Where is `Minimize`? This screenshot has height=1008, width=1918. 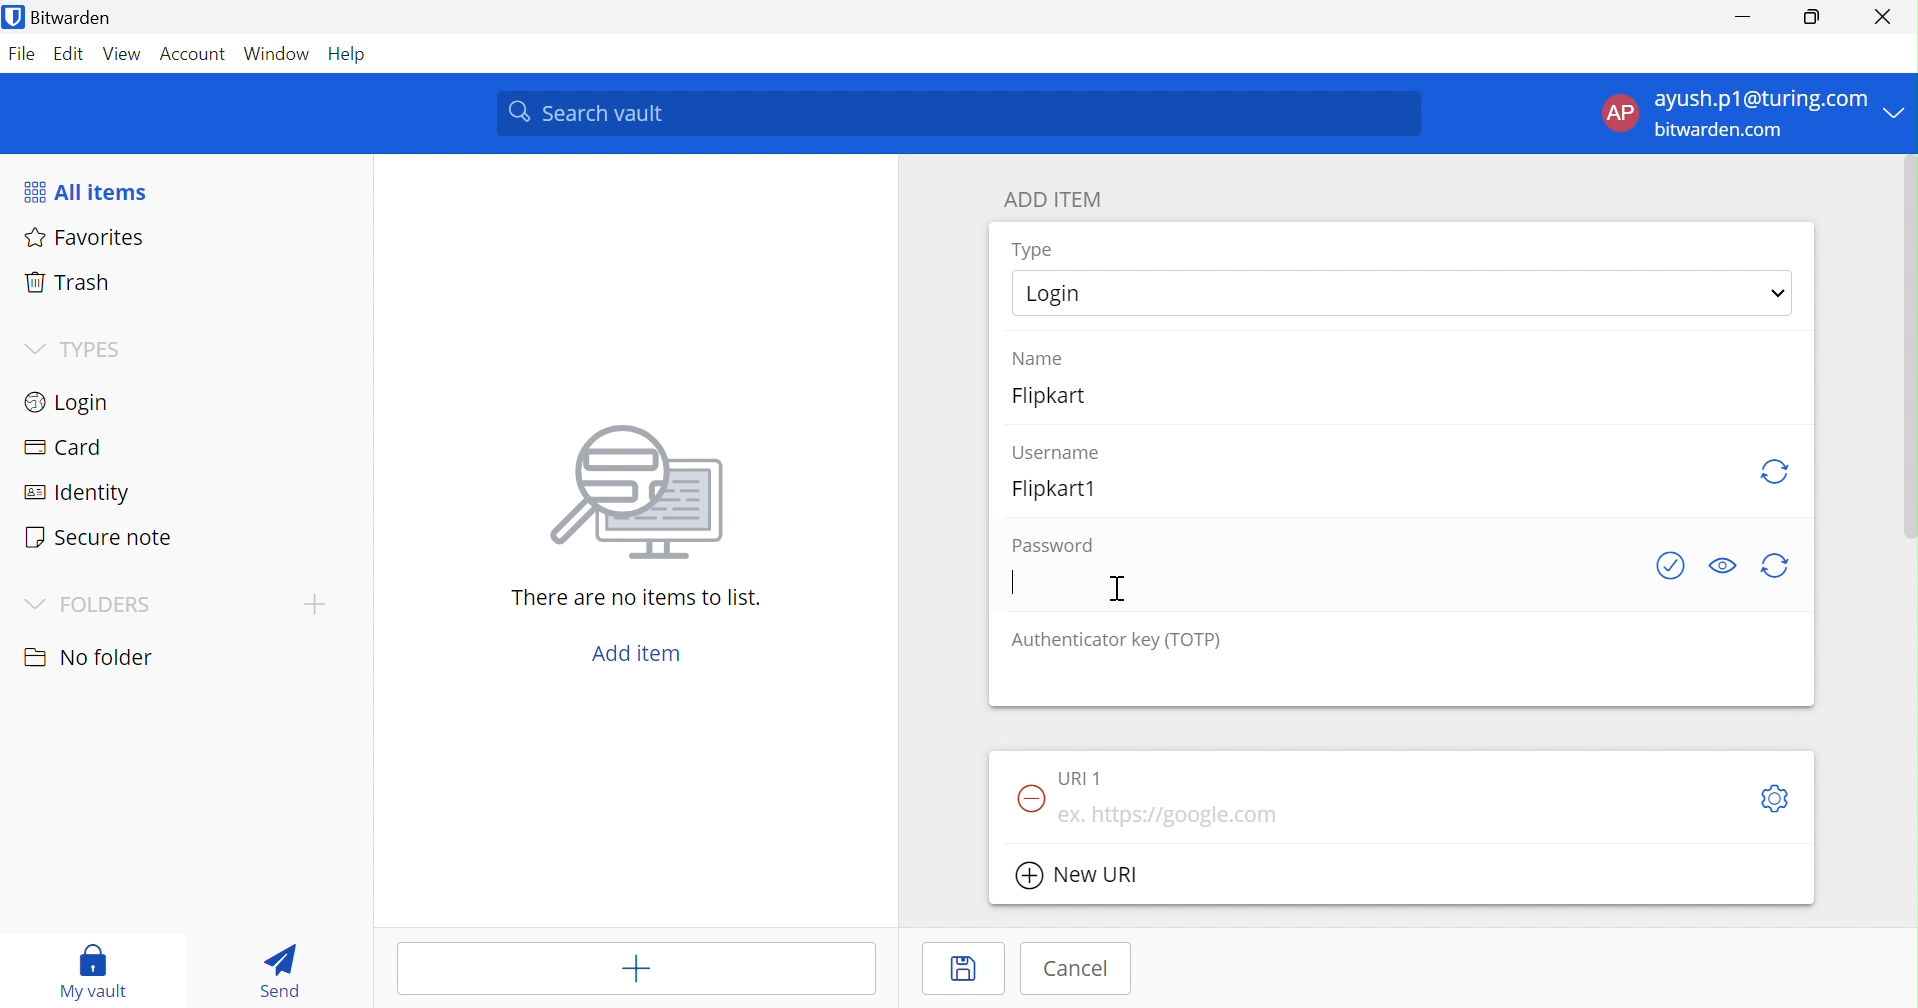 Minimize is located at coordinates (1739, 16).